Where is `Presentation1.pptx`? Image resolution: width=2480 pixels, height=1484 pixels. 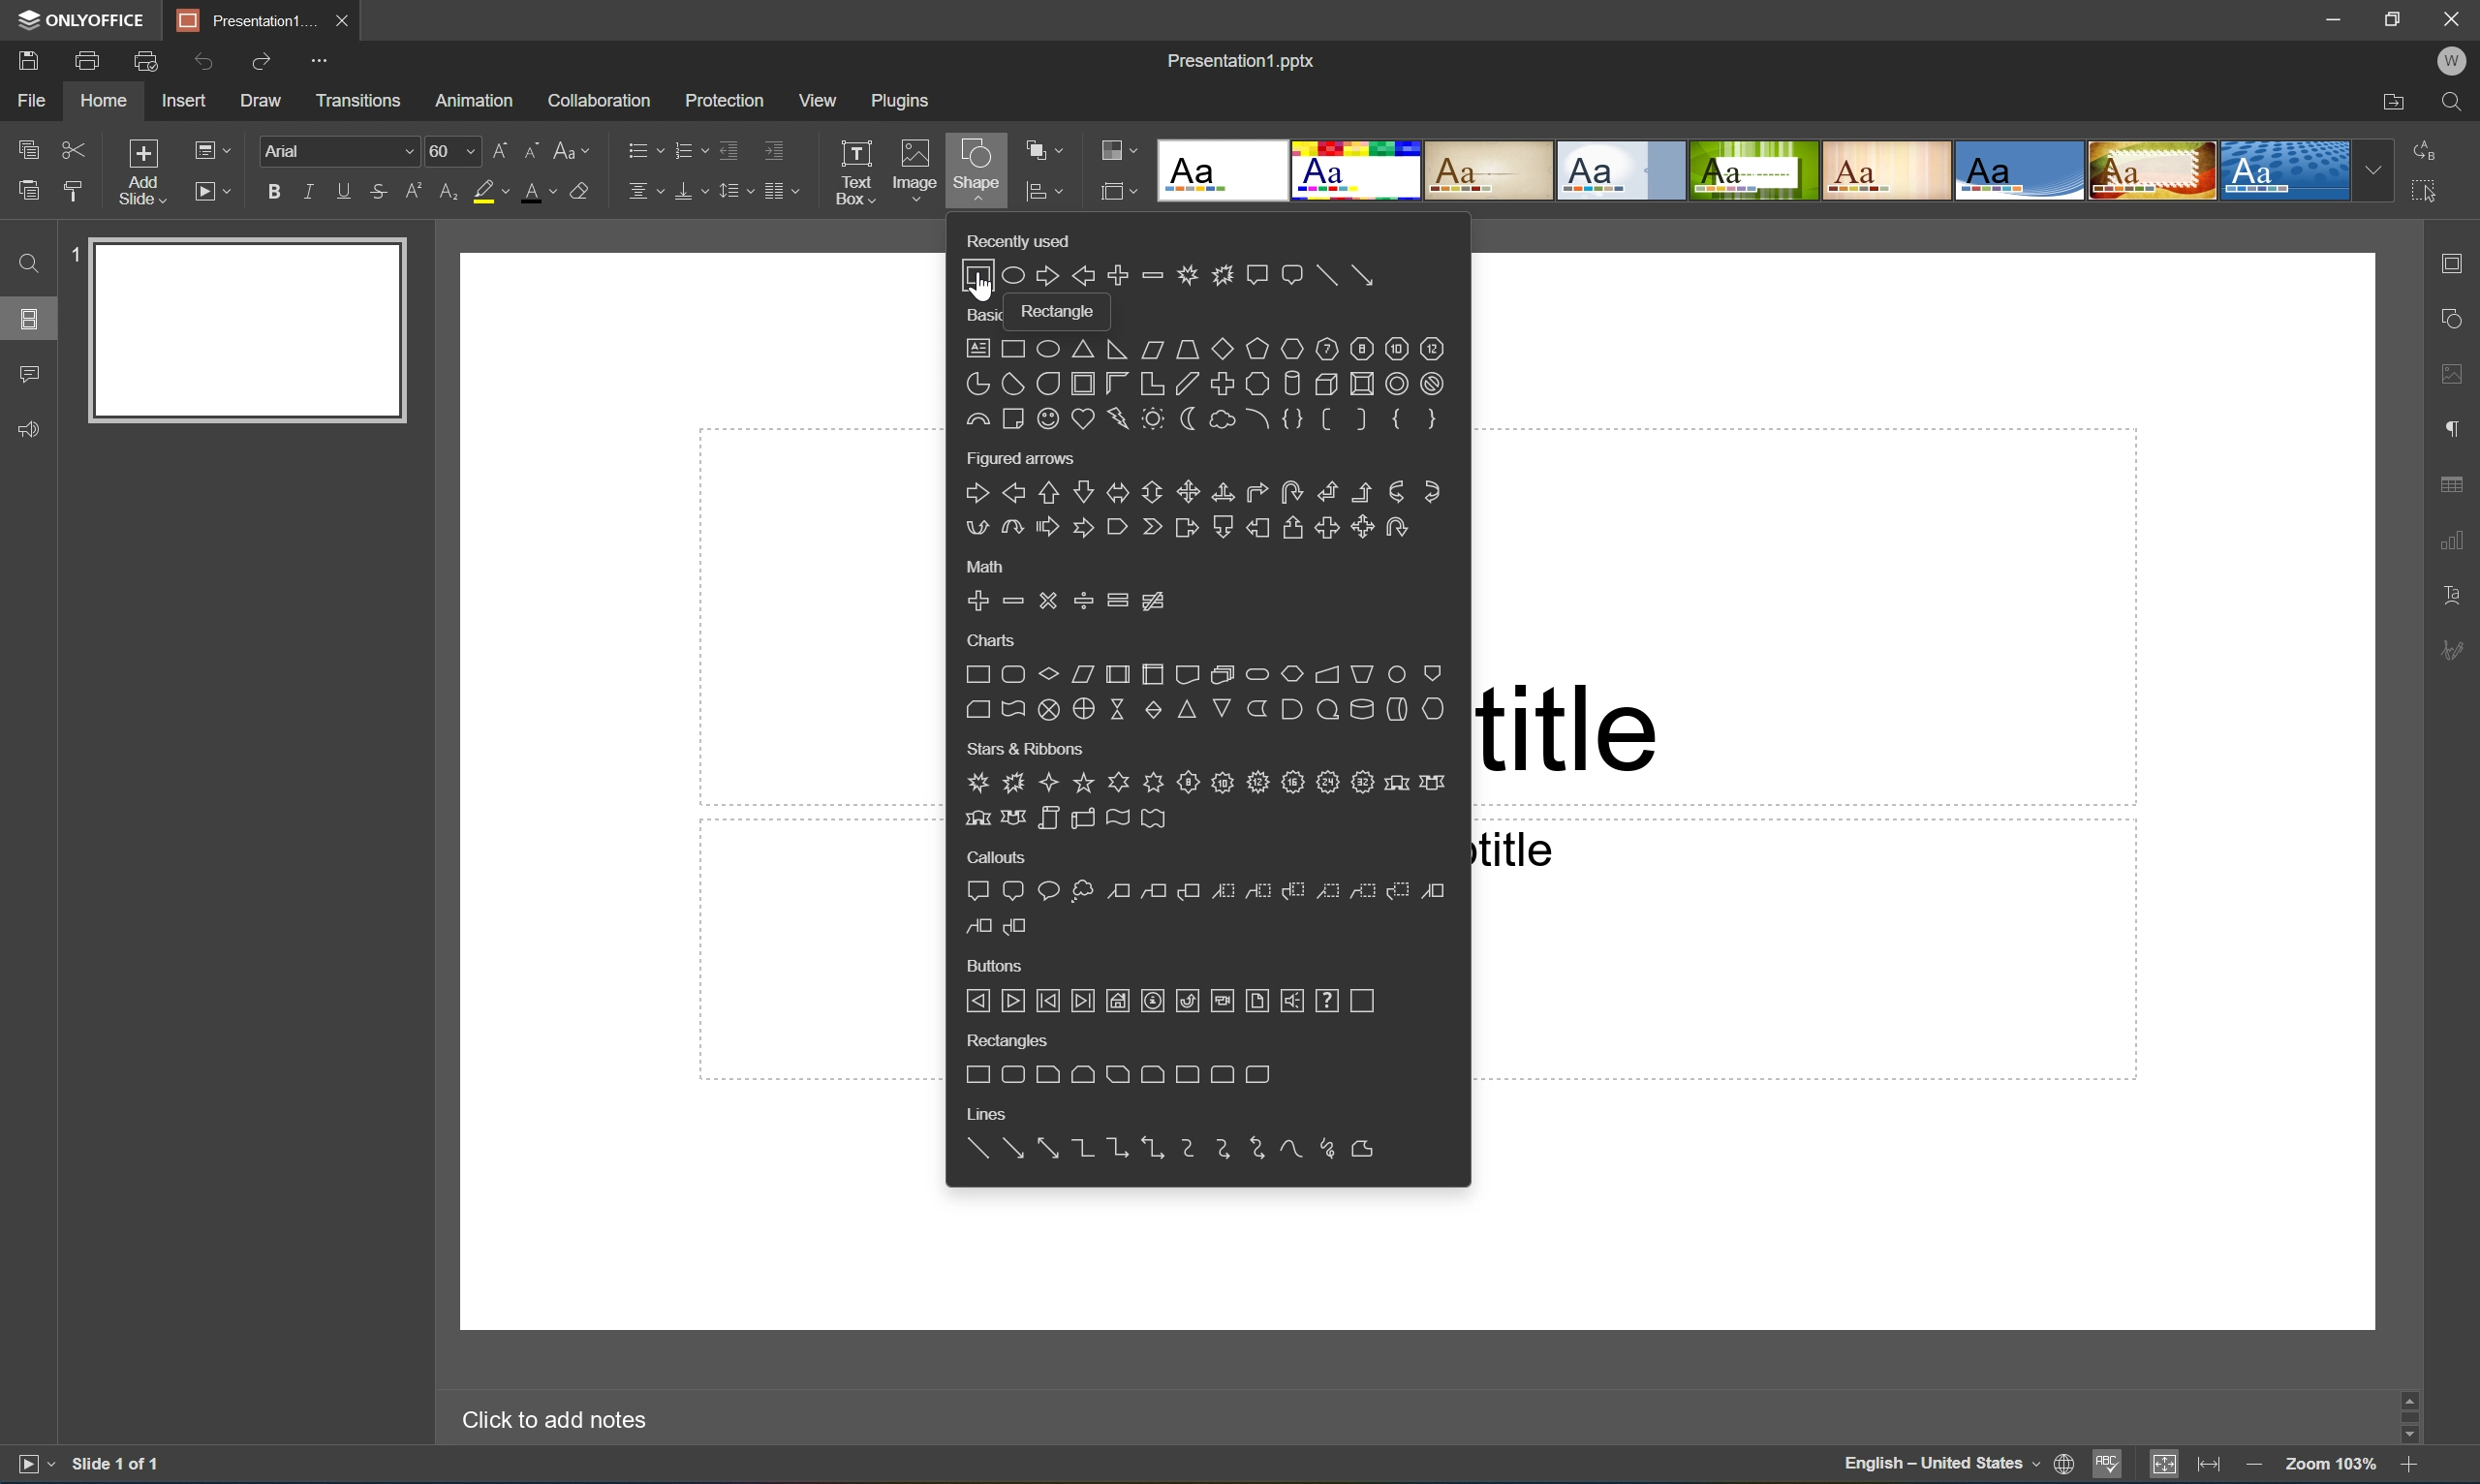 Presentation1.pptx is located at coordinates (1240, 65).